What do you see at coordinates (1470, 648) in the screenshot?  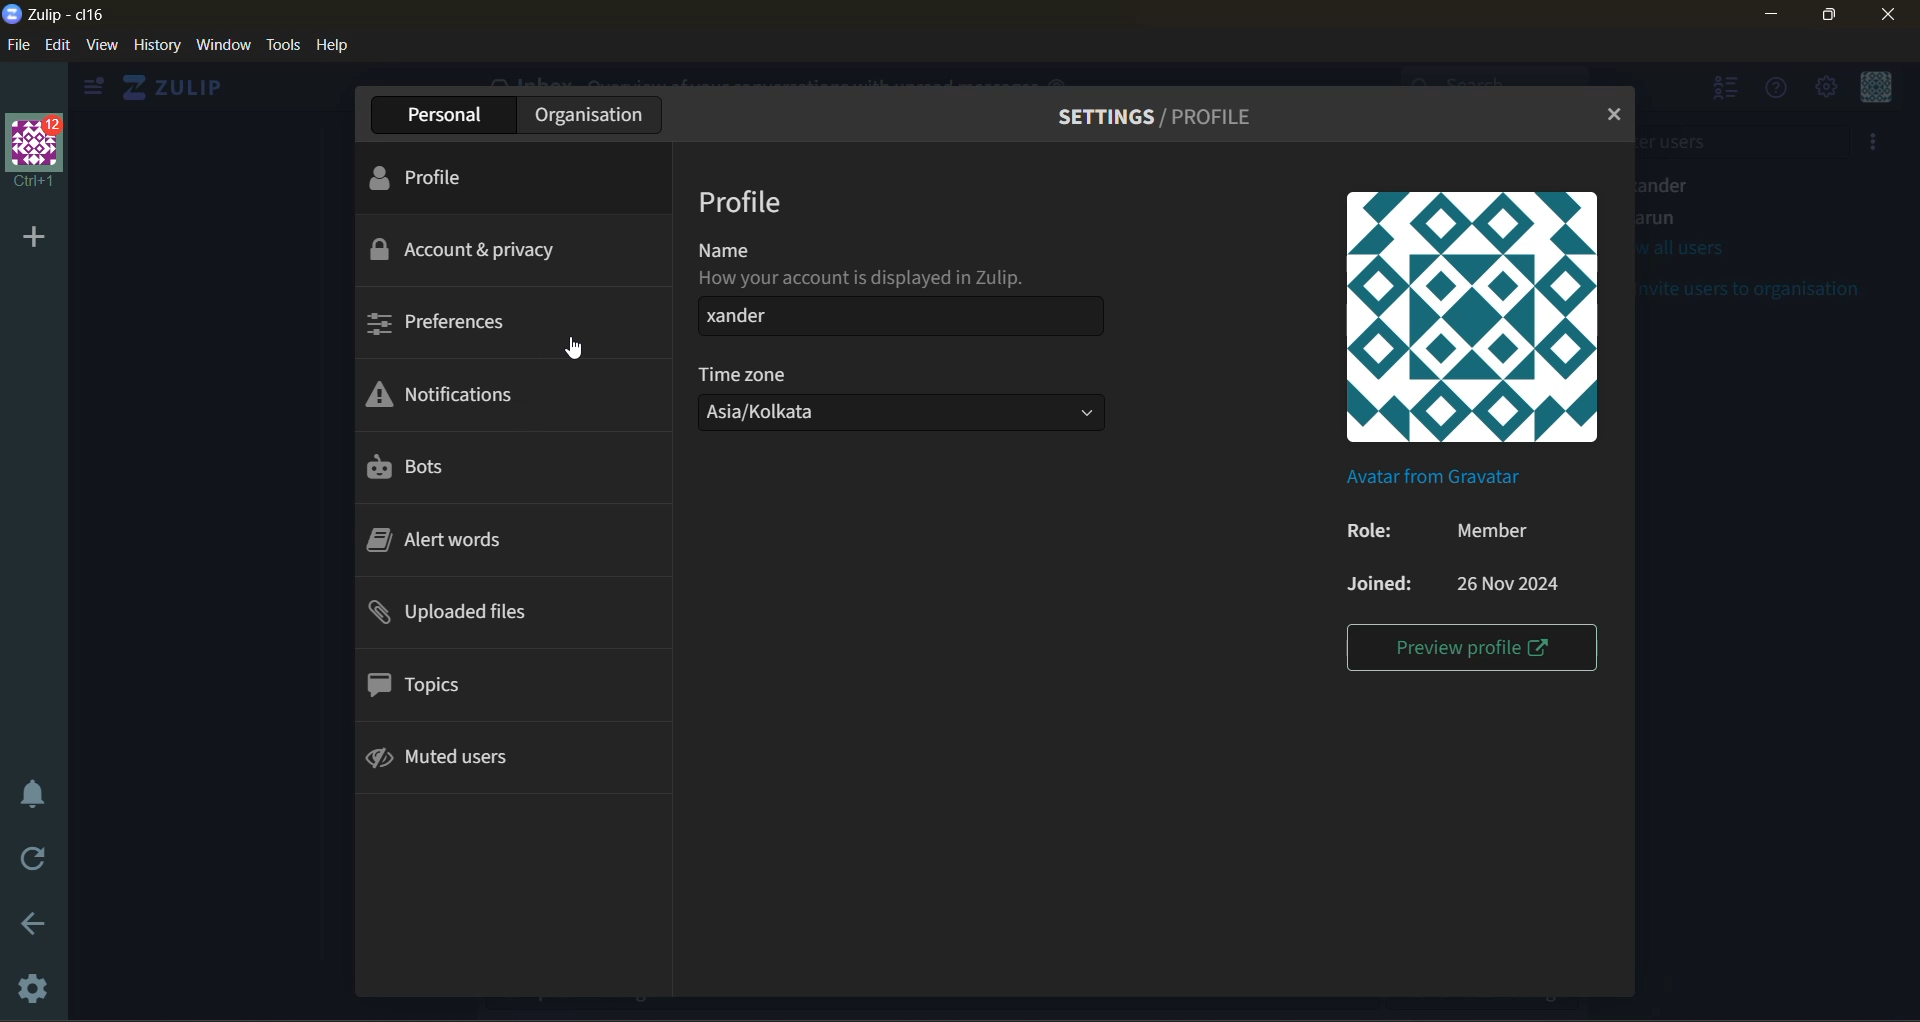 I see `preview profile` at bounding box center [1470, 648].